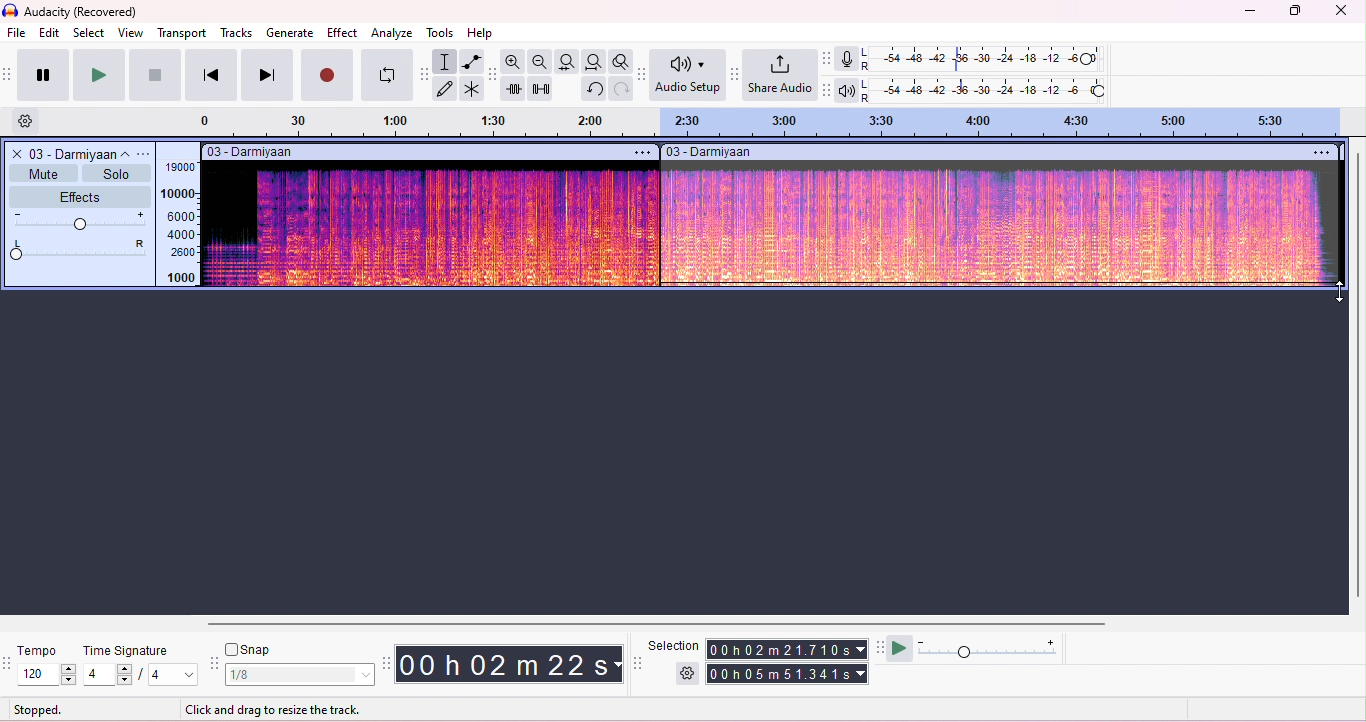 The height and width of the screenshot is (722, 1366). What do you see at coordinates (848, 89) in the screenshot?
I see `playback meter` at bounding box center [848, 89].